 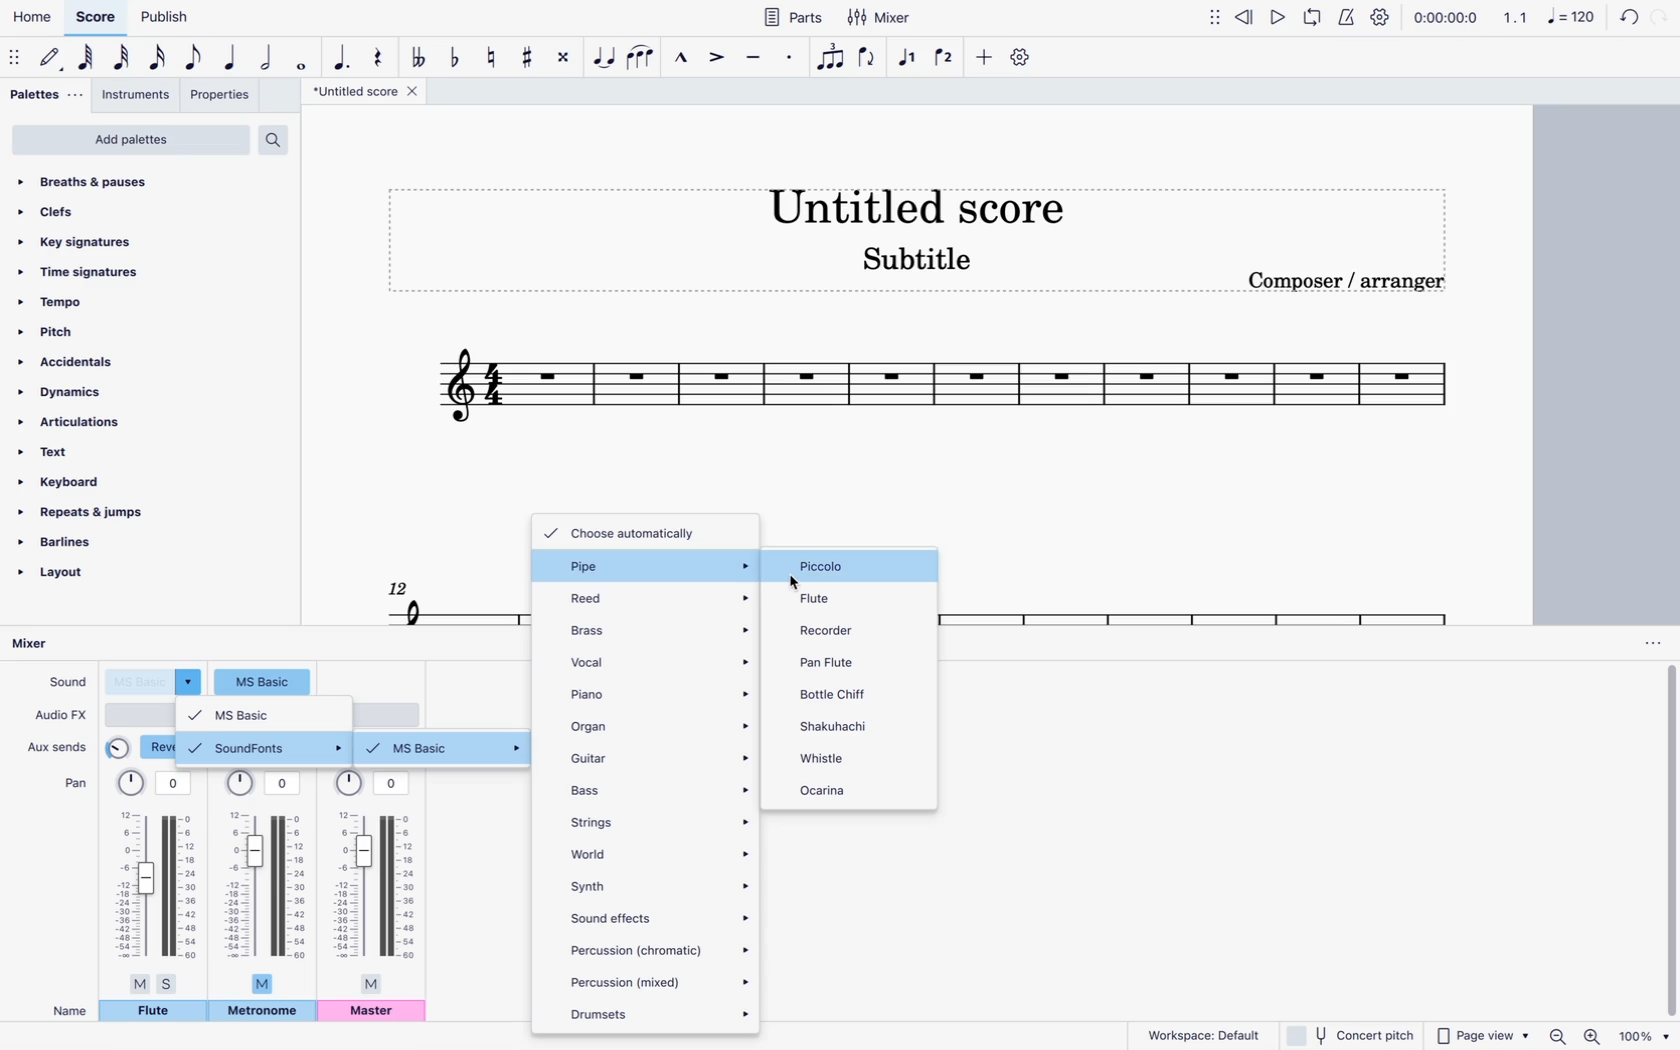 I want to click on audio type, so click(x=140, y=714).